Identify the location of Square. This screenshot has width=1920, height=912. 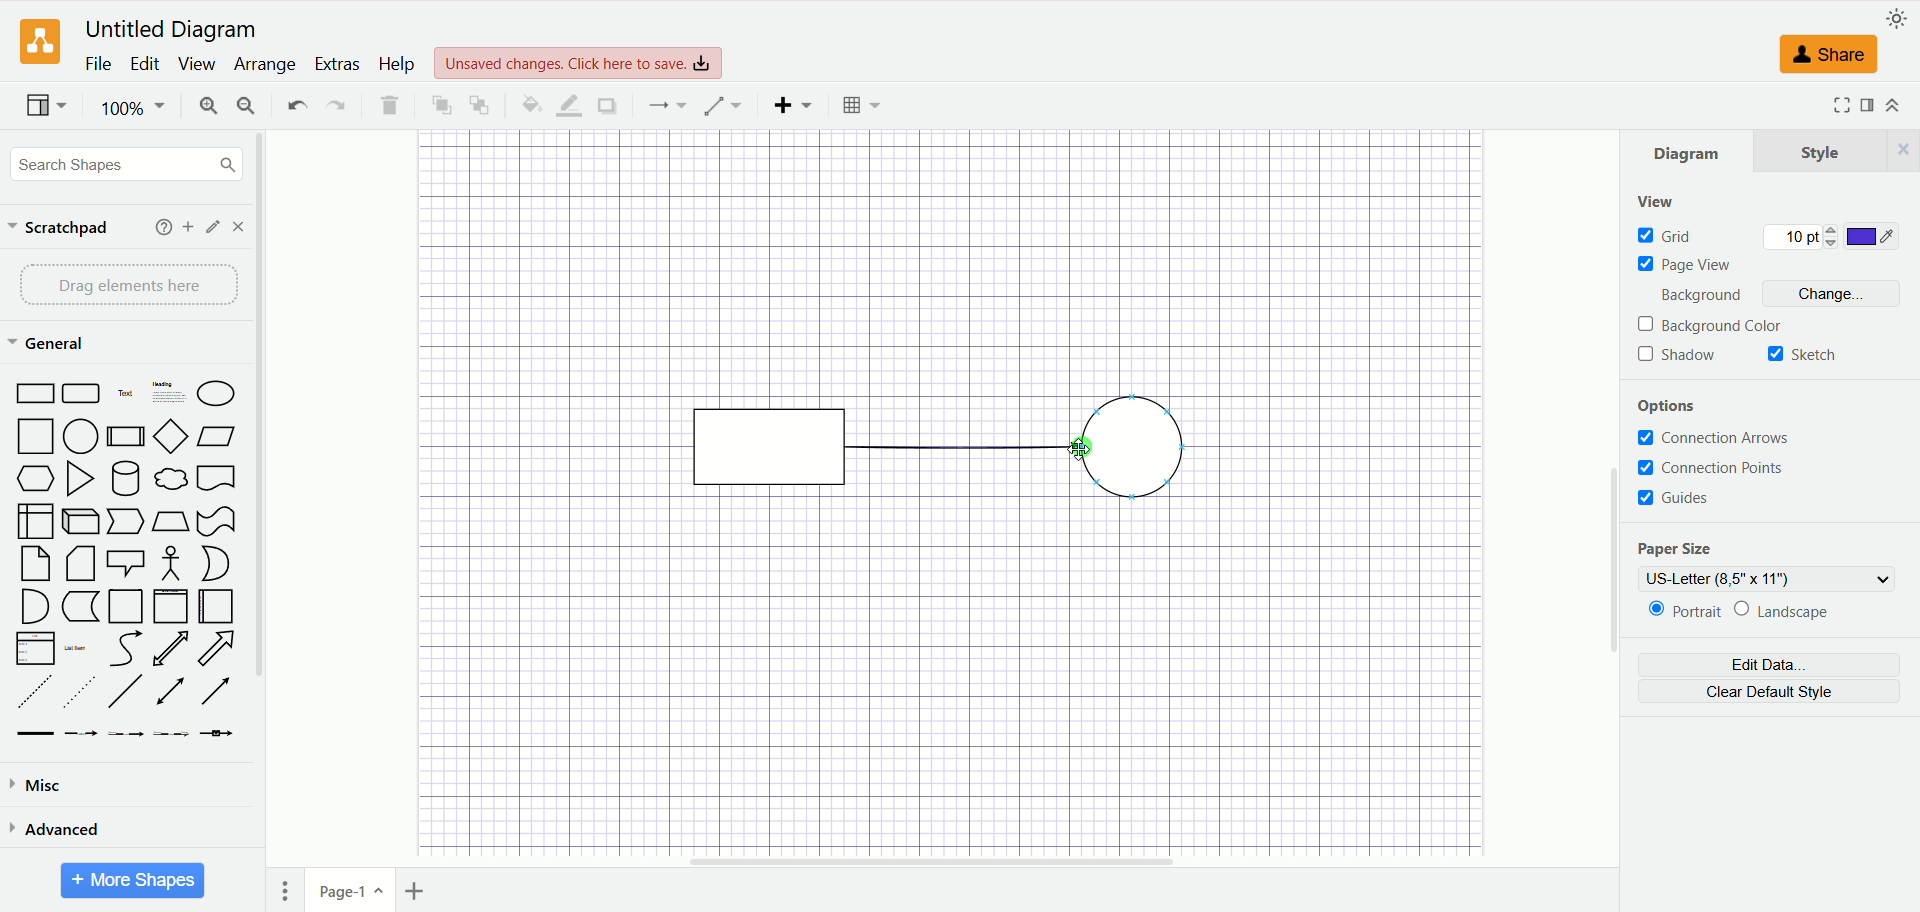
(36, 438).